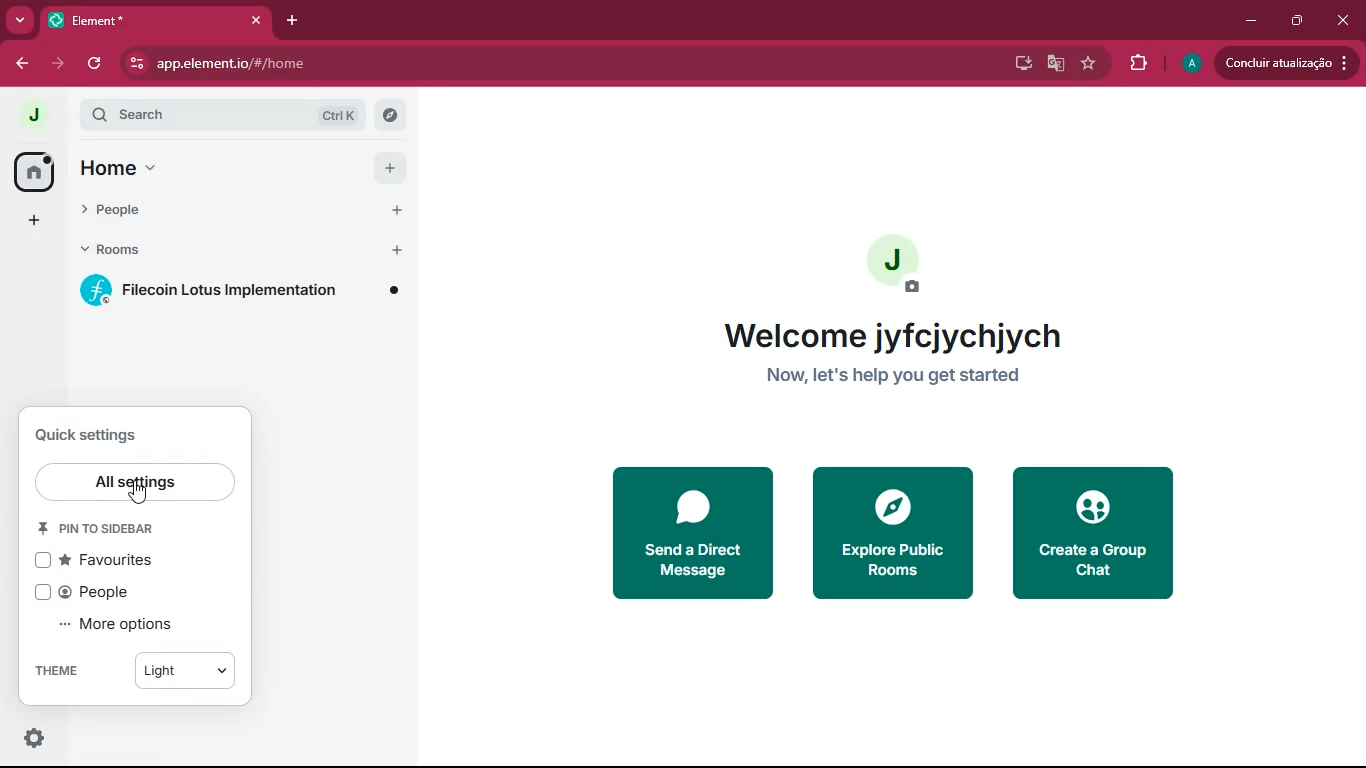 Image resolution: width=1366 pixels, height=768 pixels. I want to click on back, so click(24, 64).